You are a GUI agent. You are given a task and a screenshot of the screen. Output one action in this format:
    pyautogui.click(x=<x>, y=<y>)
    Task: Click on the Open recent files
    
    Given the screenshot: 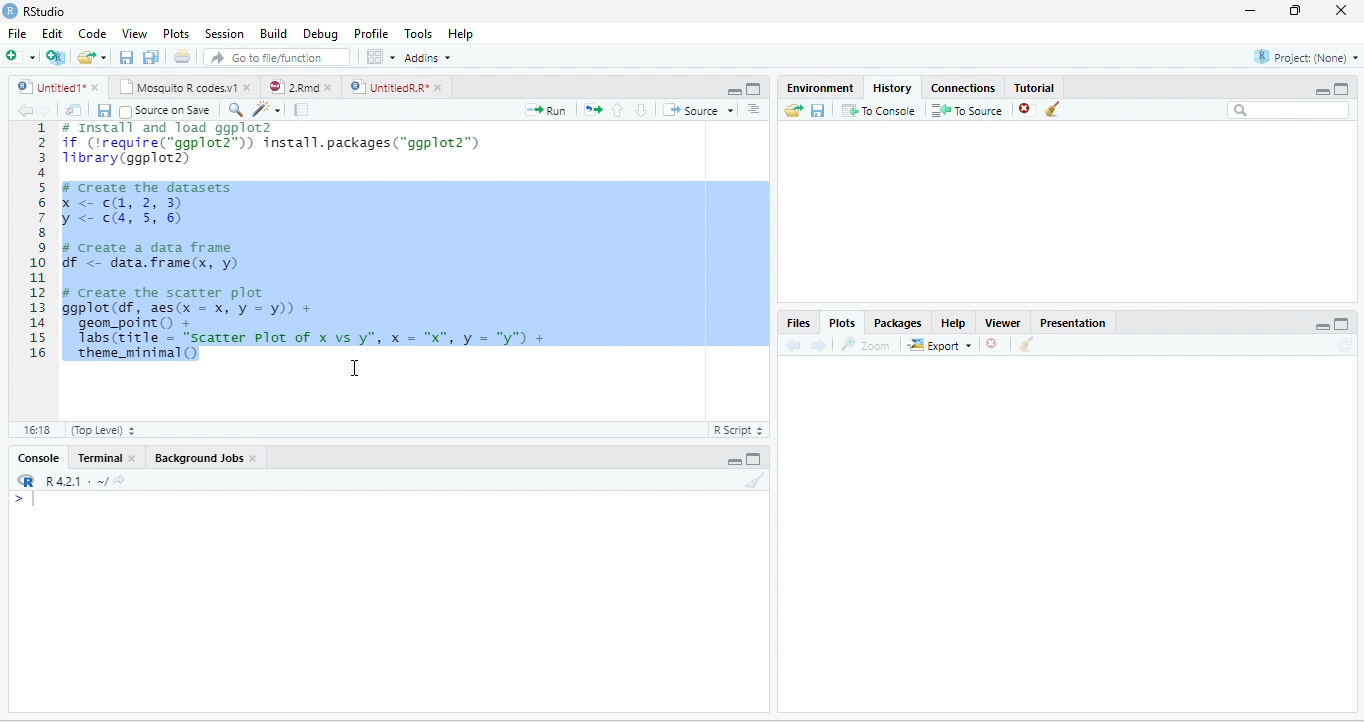 What is the action you would take?
    pyautogui.click(x=103, y=57)
    